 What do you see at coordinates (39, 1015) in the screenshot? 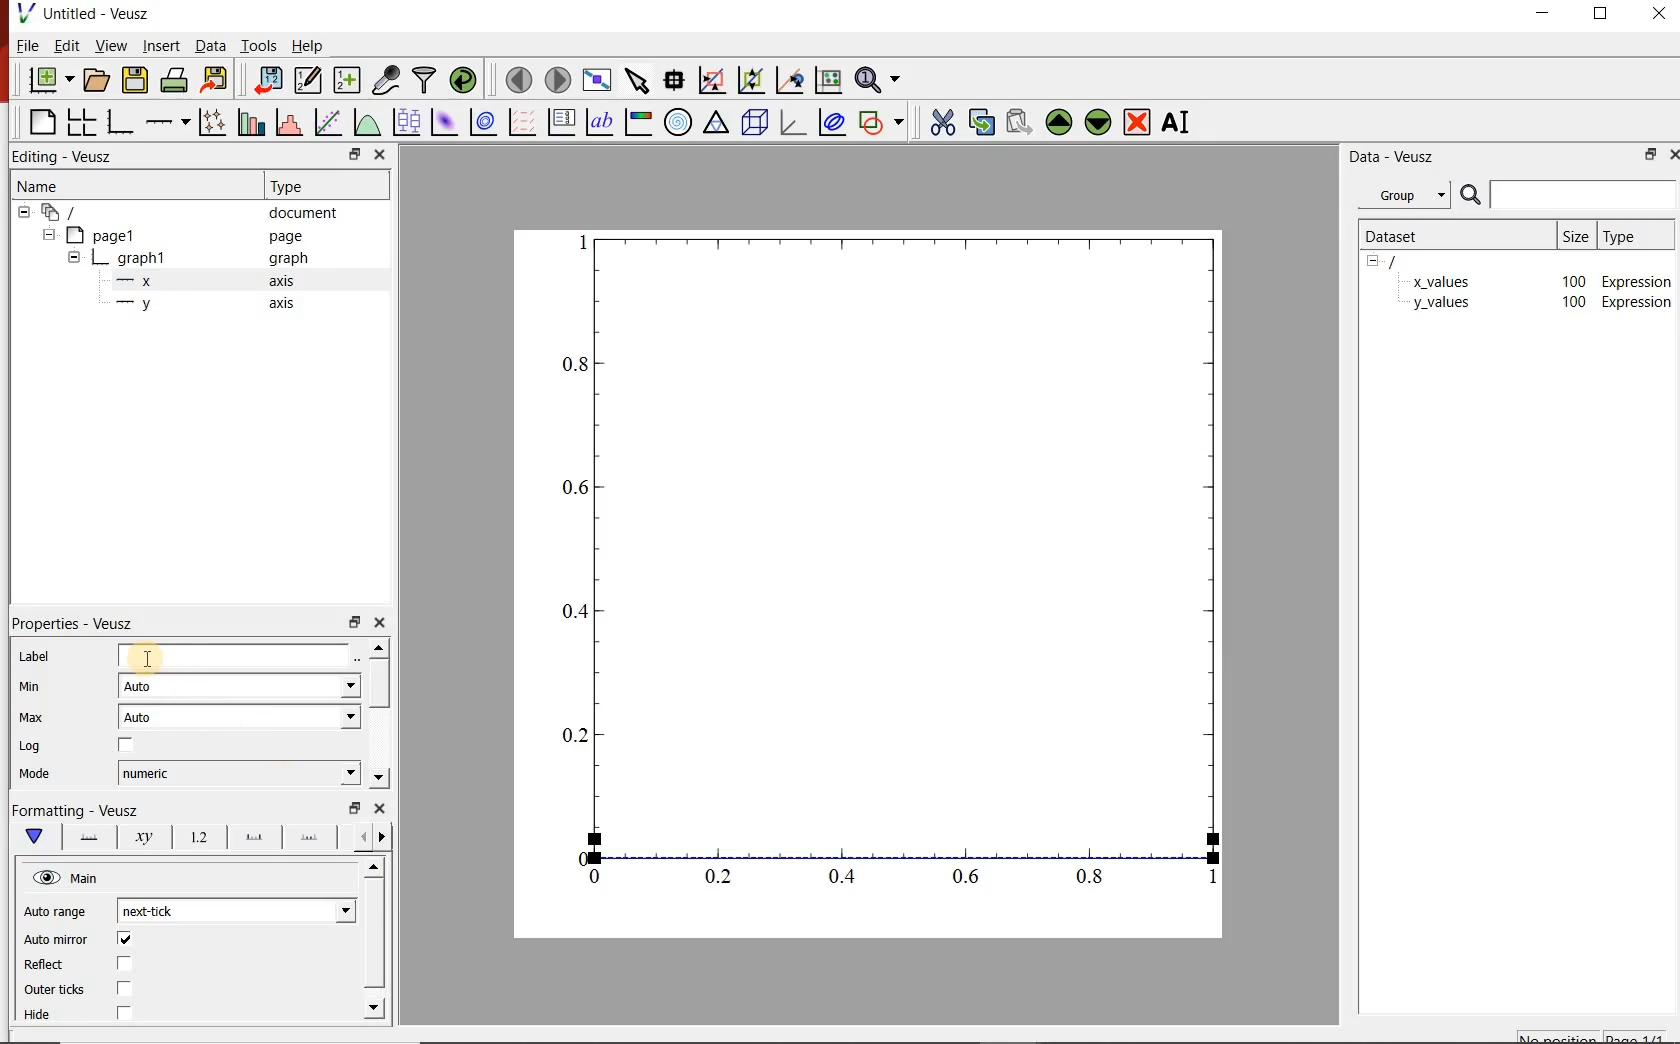
I see `Hide` at bounding box center [39, 1015].